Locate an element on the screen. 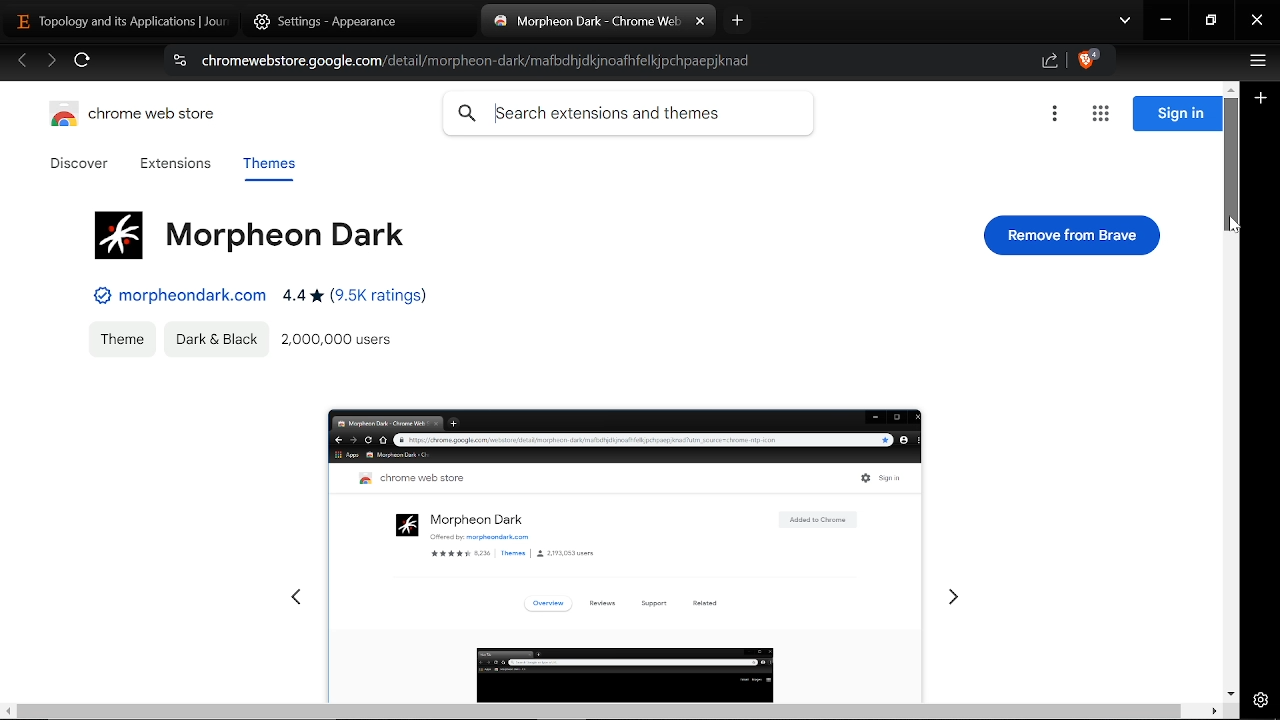  Settings tab is located at coordinates (346, 20).